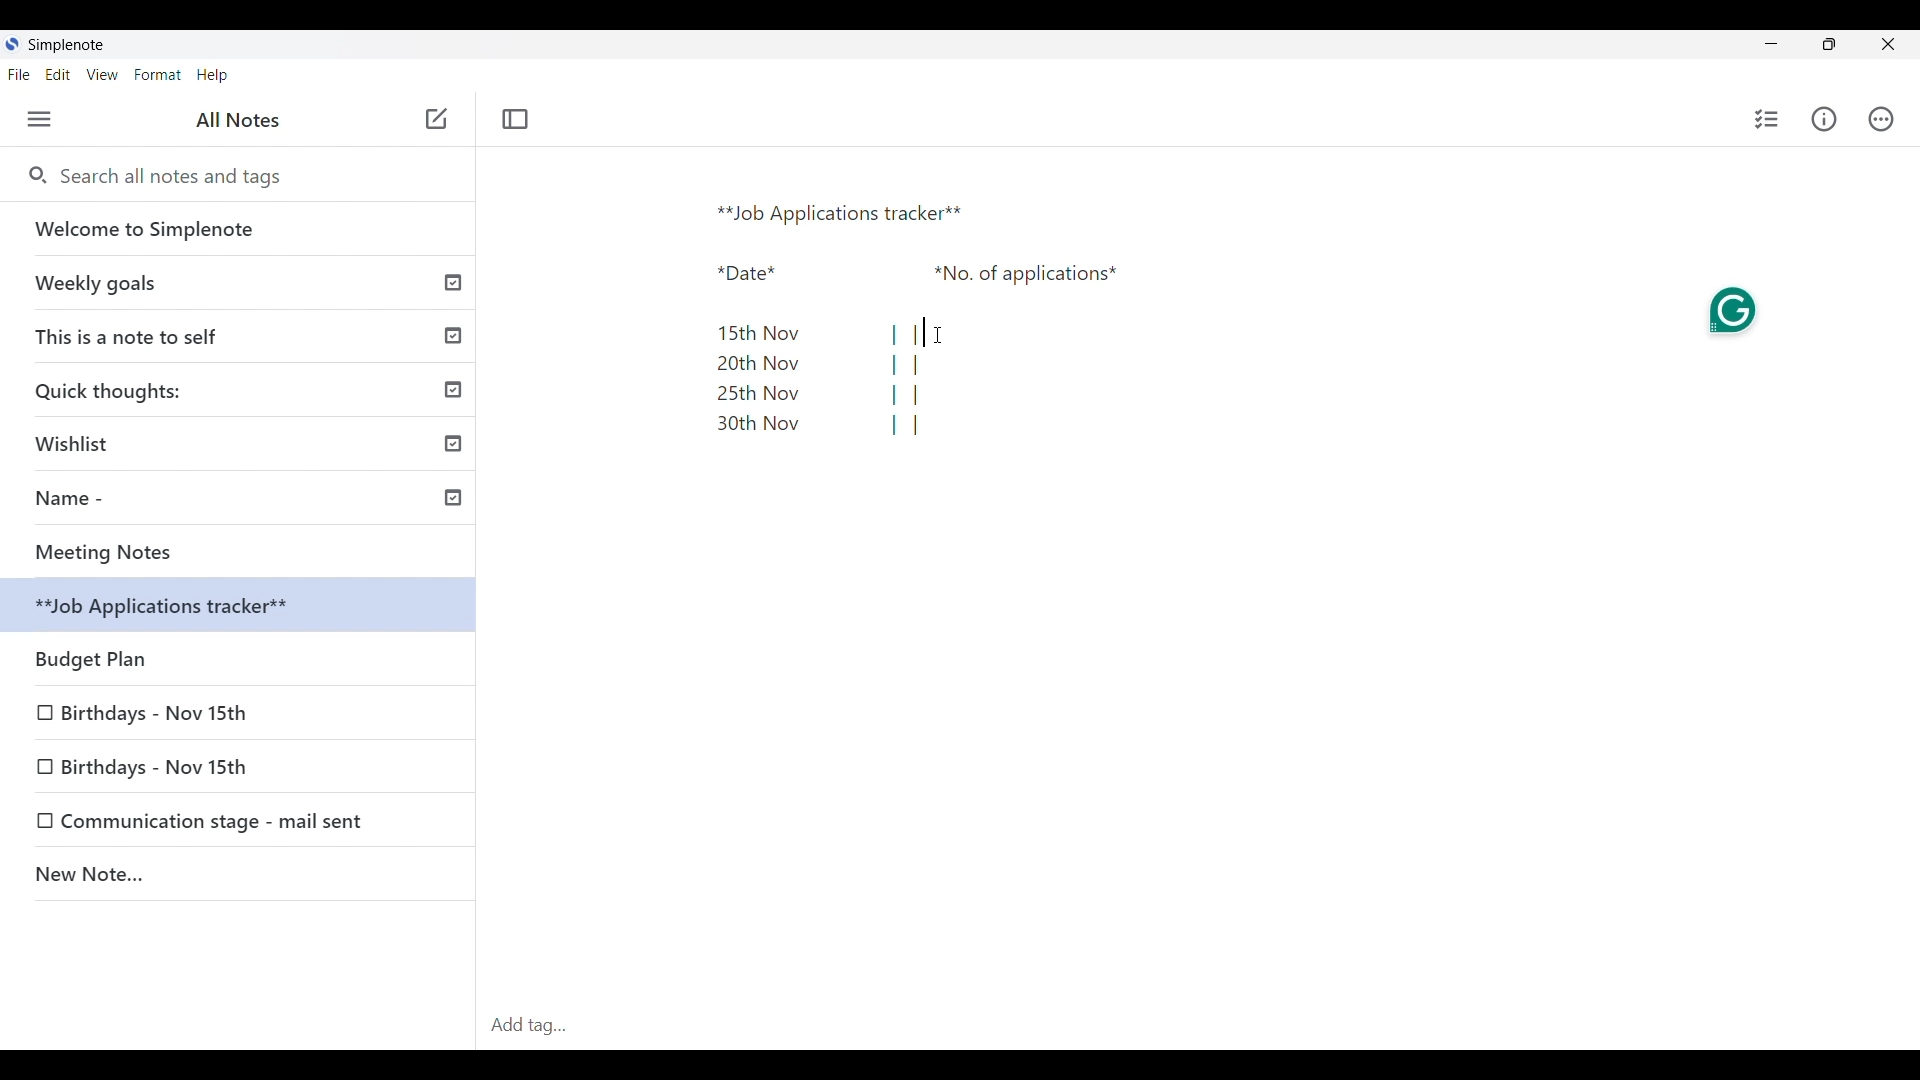 The image size is (1920, 1080). Describe the element at coordinates (157, 709) in the screenshot. I see `Birthdays - Nov 15th` at that location.